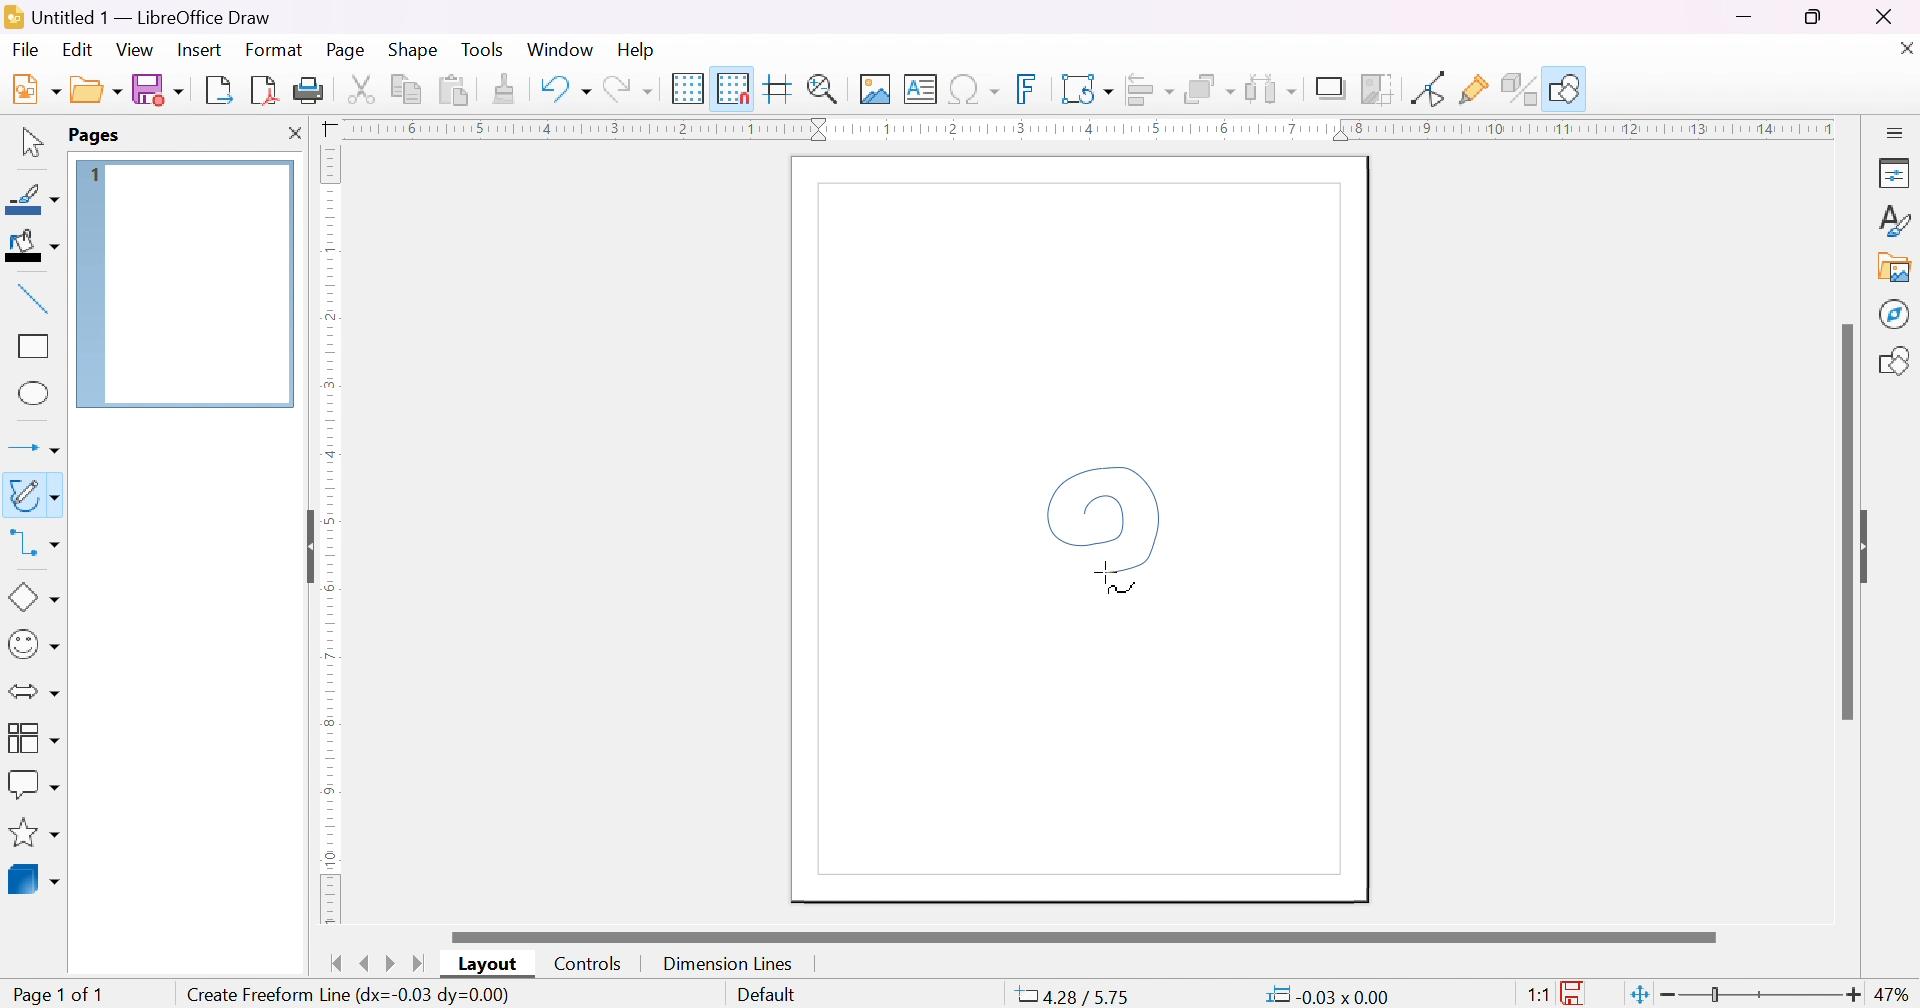  What do you see at coordinates (198, 49) in the screenshot?
I see `insert` at bounding box center [198, 49].